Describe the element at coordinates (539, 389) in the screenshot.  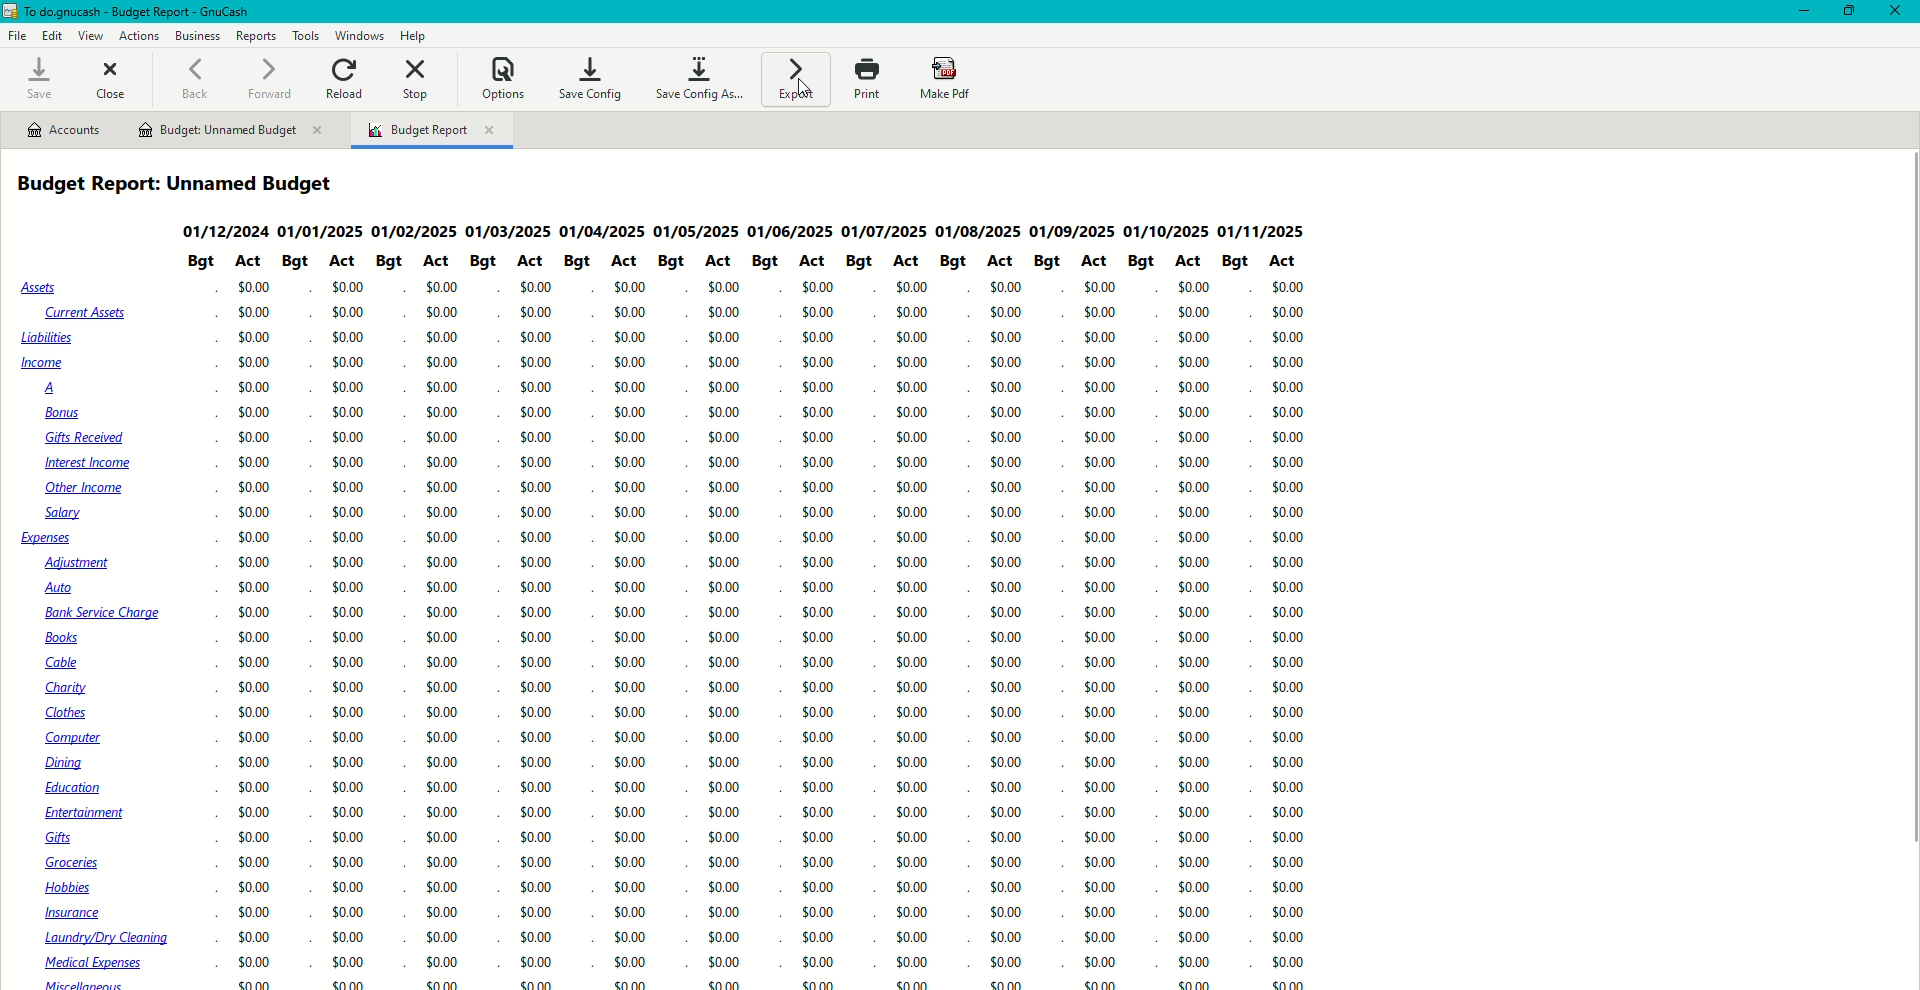
I see `$0.00` at that location.